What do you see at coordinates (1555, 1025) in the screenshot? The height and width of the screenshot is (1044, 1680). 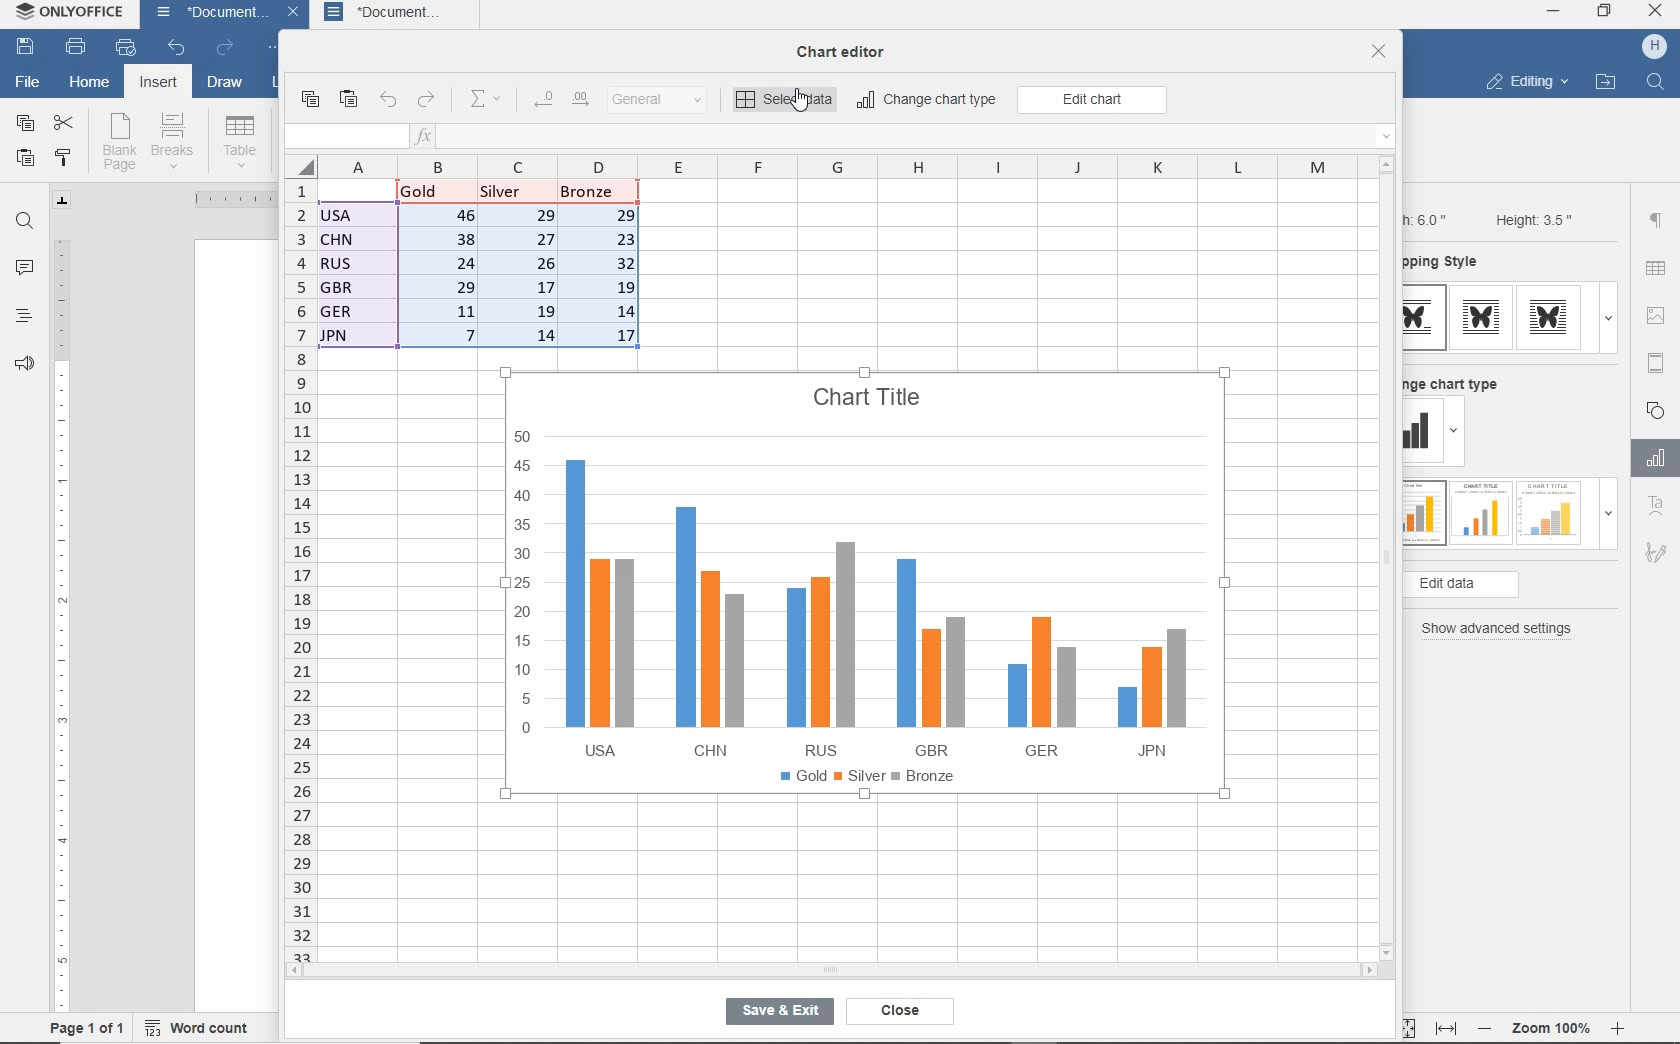 I see `zoom 100%` at bounding box center [1555, 1025].